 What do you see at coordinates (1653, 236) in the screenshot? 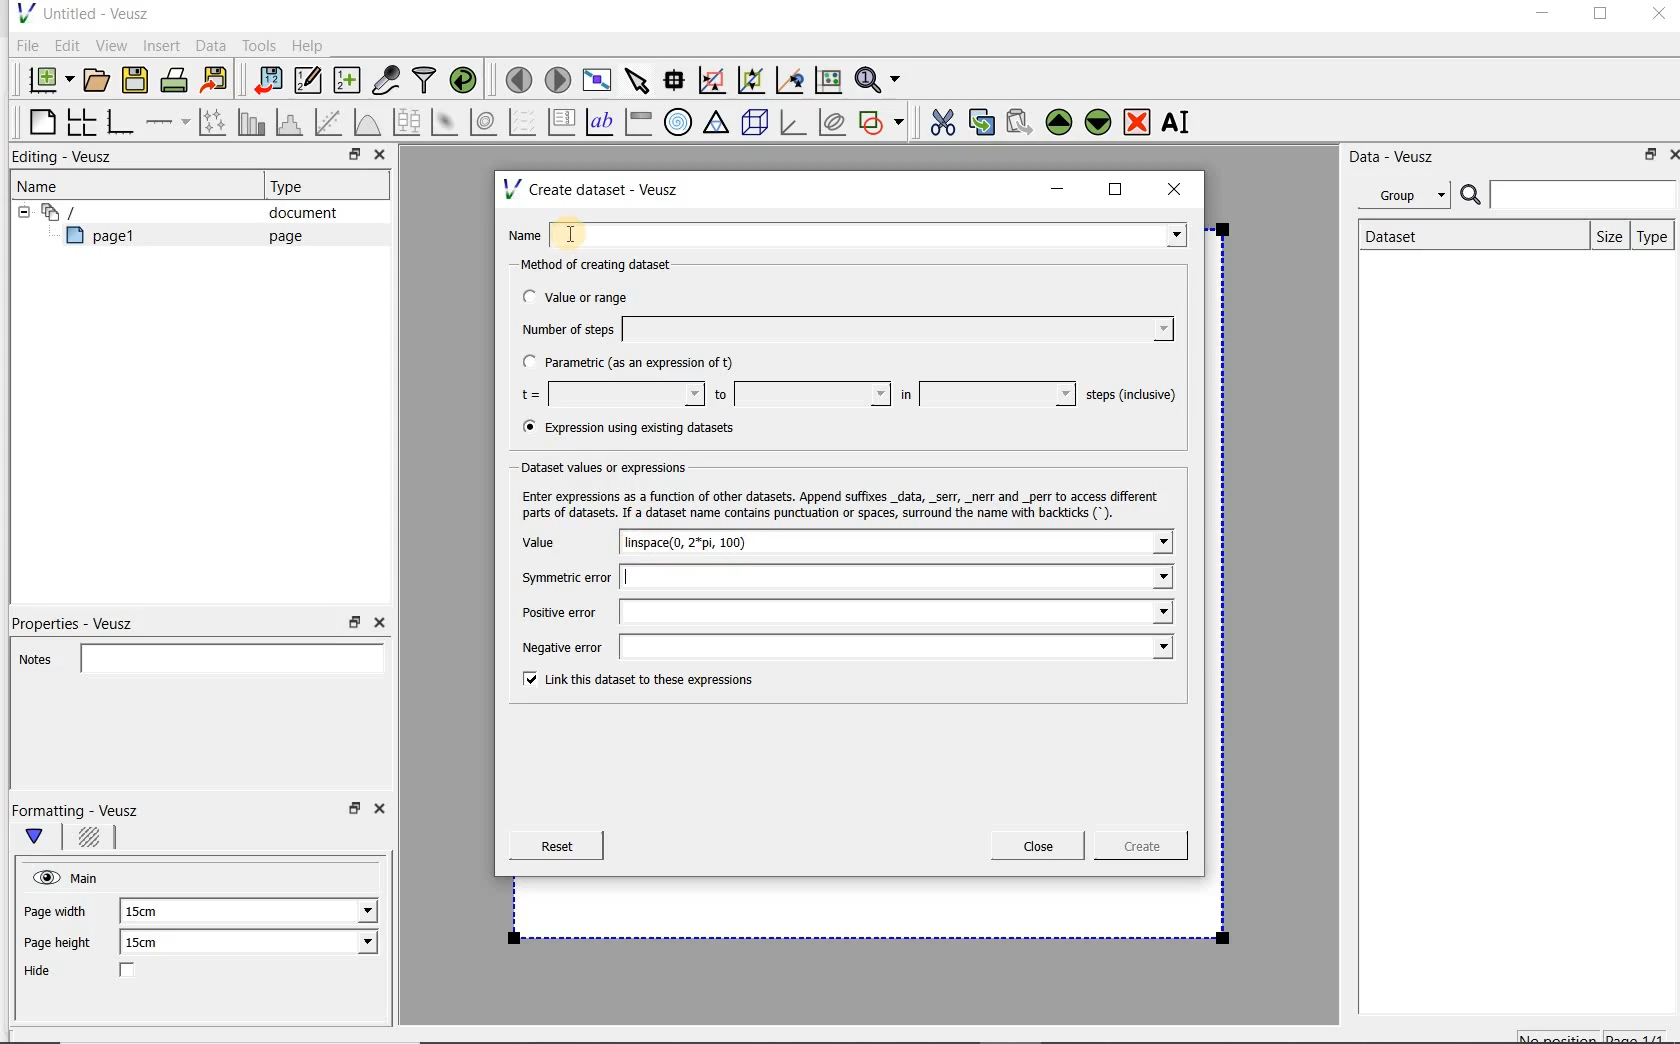
I see `Type` at bounding box center [1653, 236].